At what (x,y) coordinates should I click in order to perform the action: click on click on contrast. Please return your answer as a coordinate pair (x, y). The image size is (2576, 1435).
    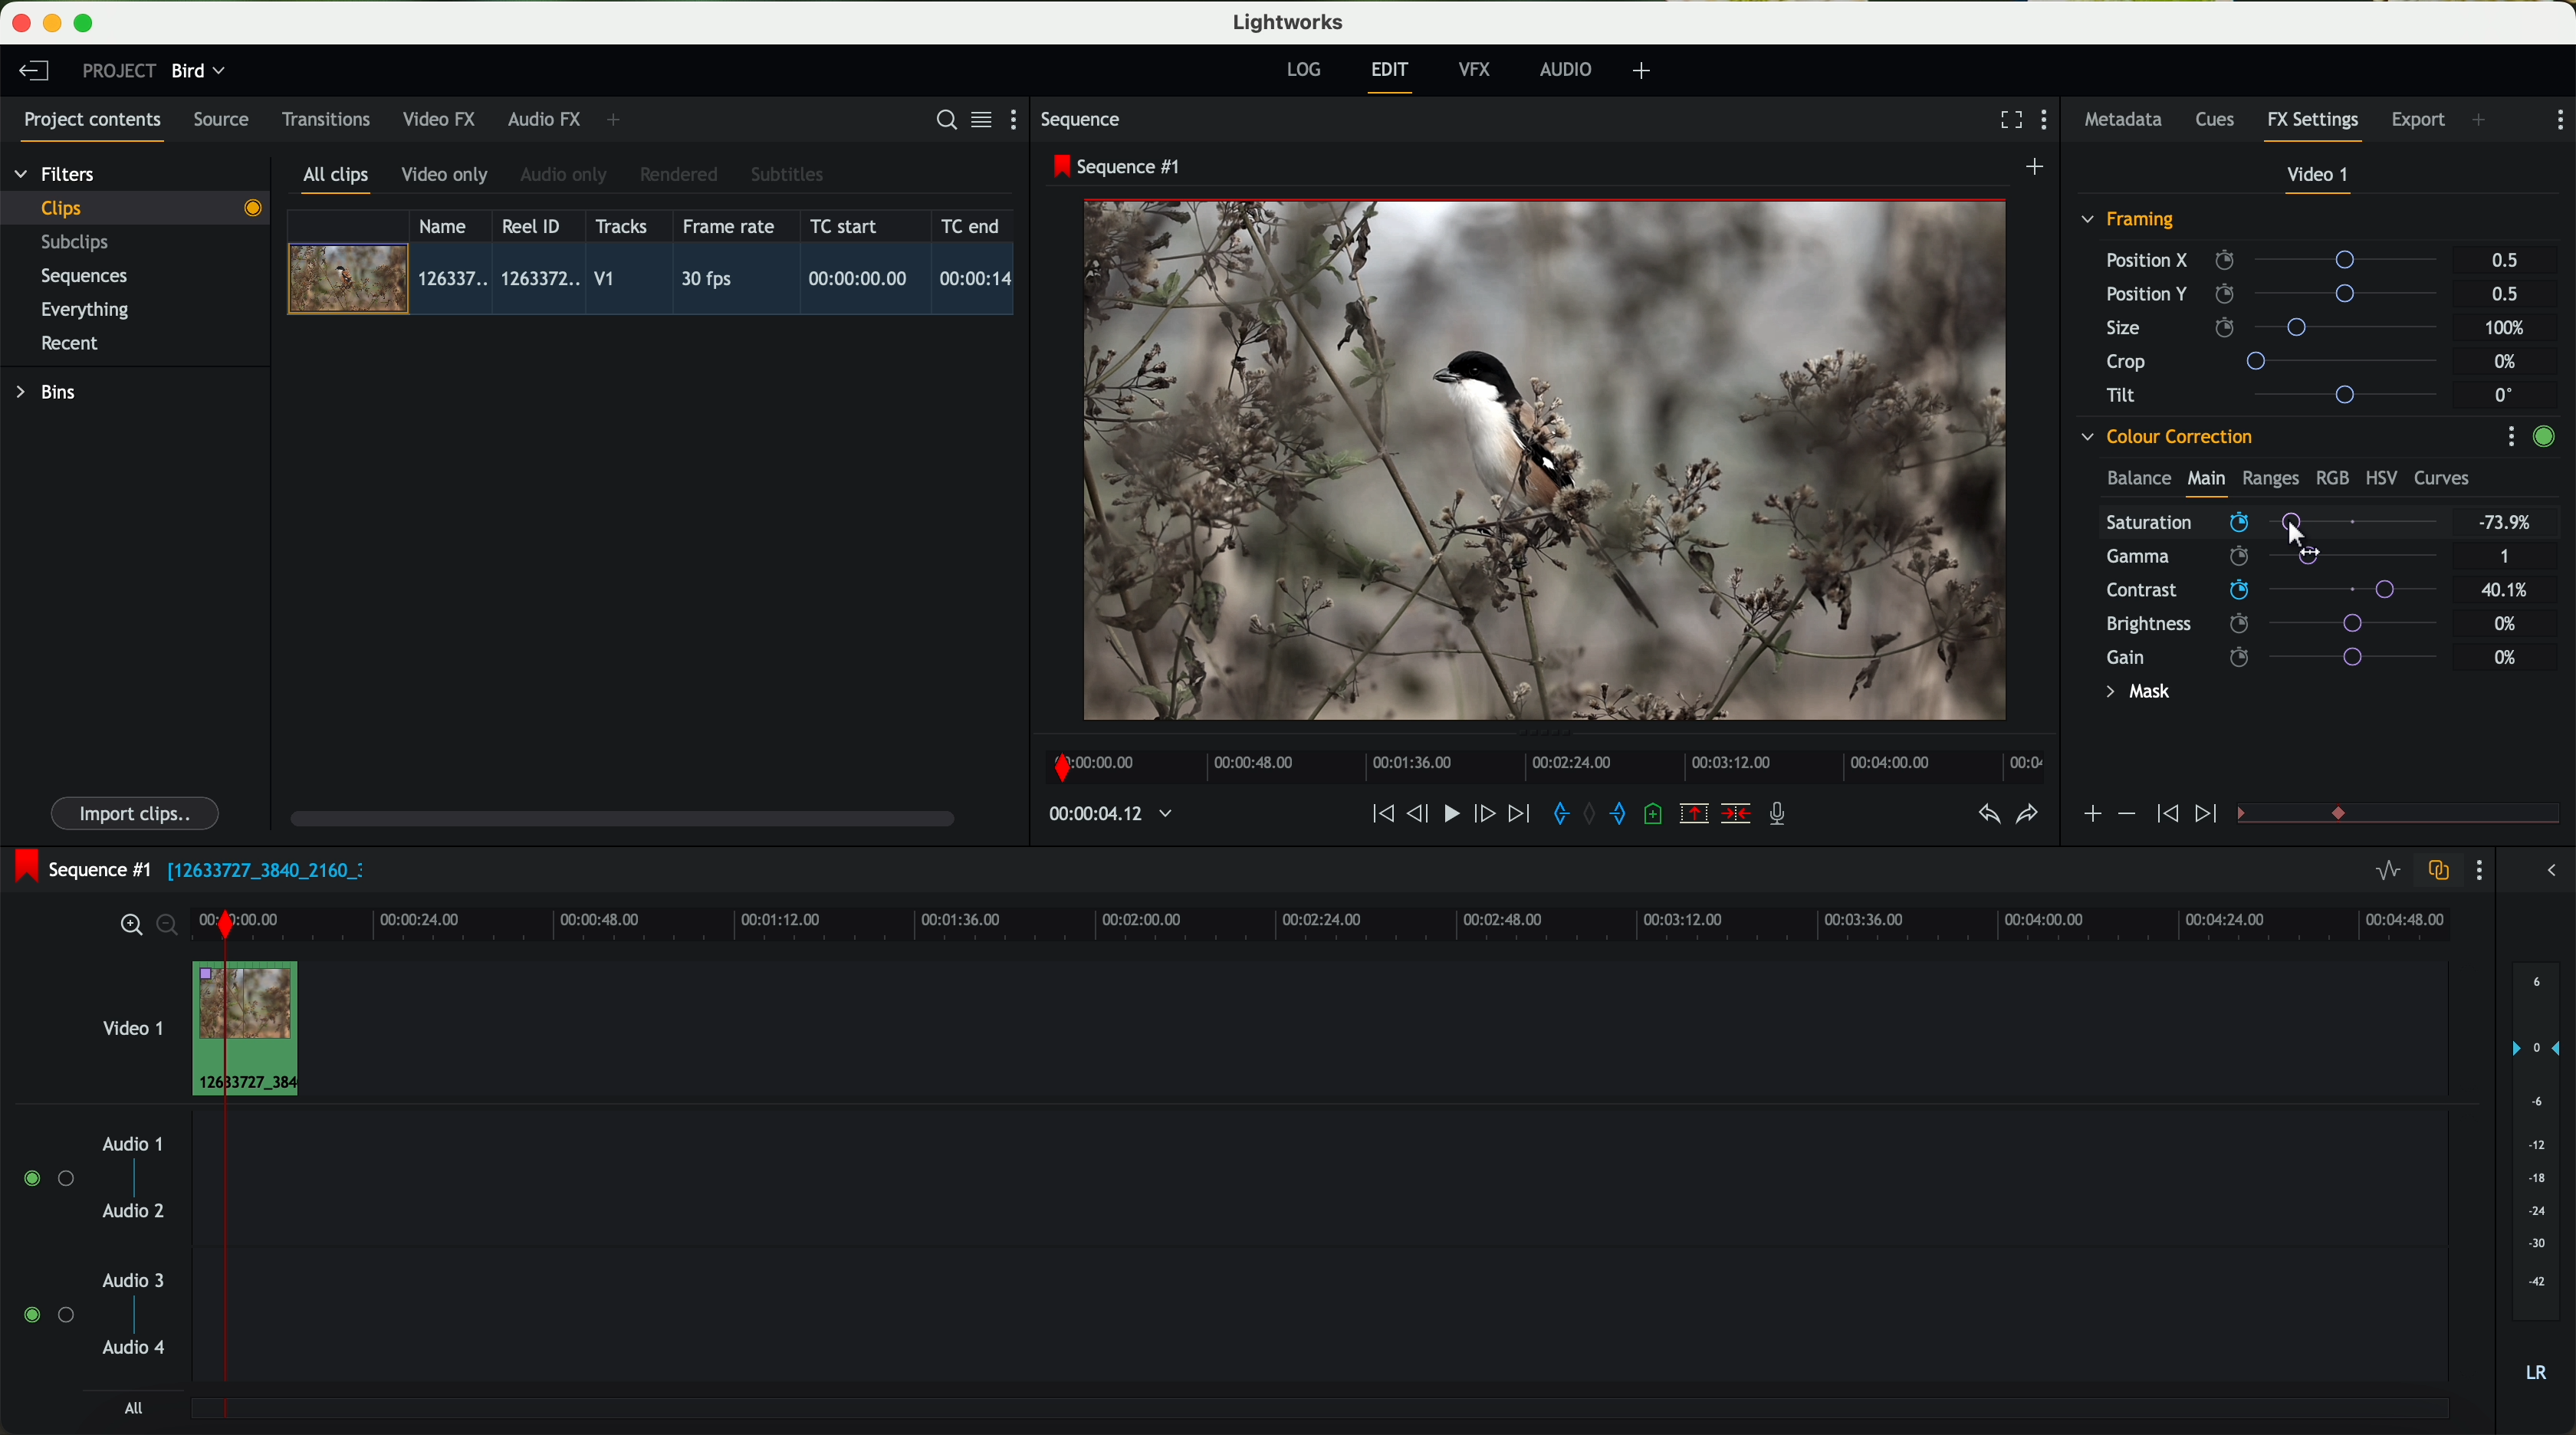
    Looking at the image, I should click on (2272, 592).